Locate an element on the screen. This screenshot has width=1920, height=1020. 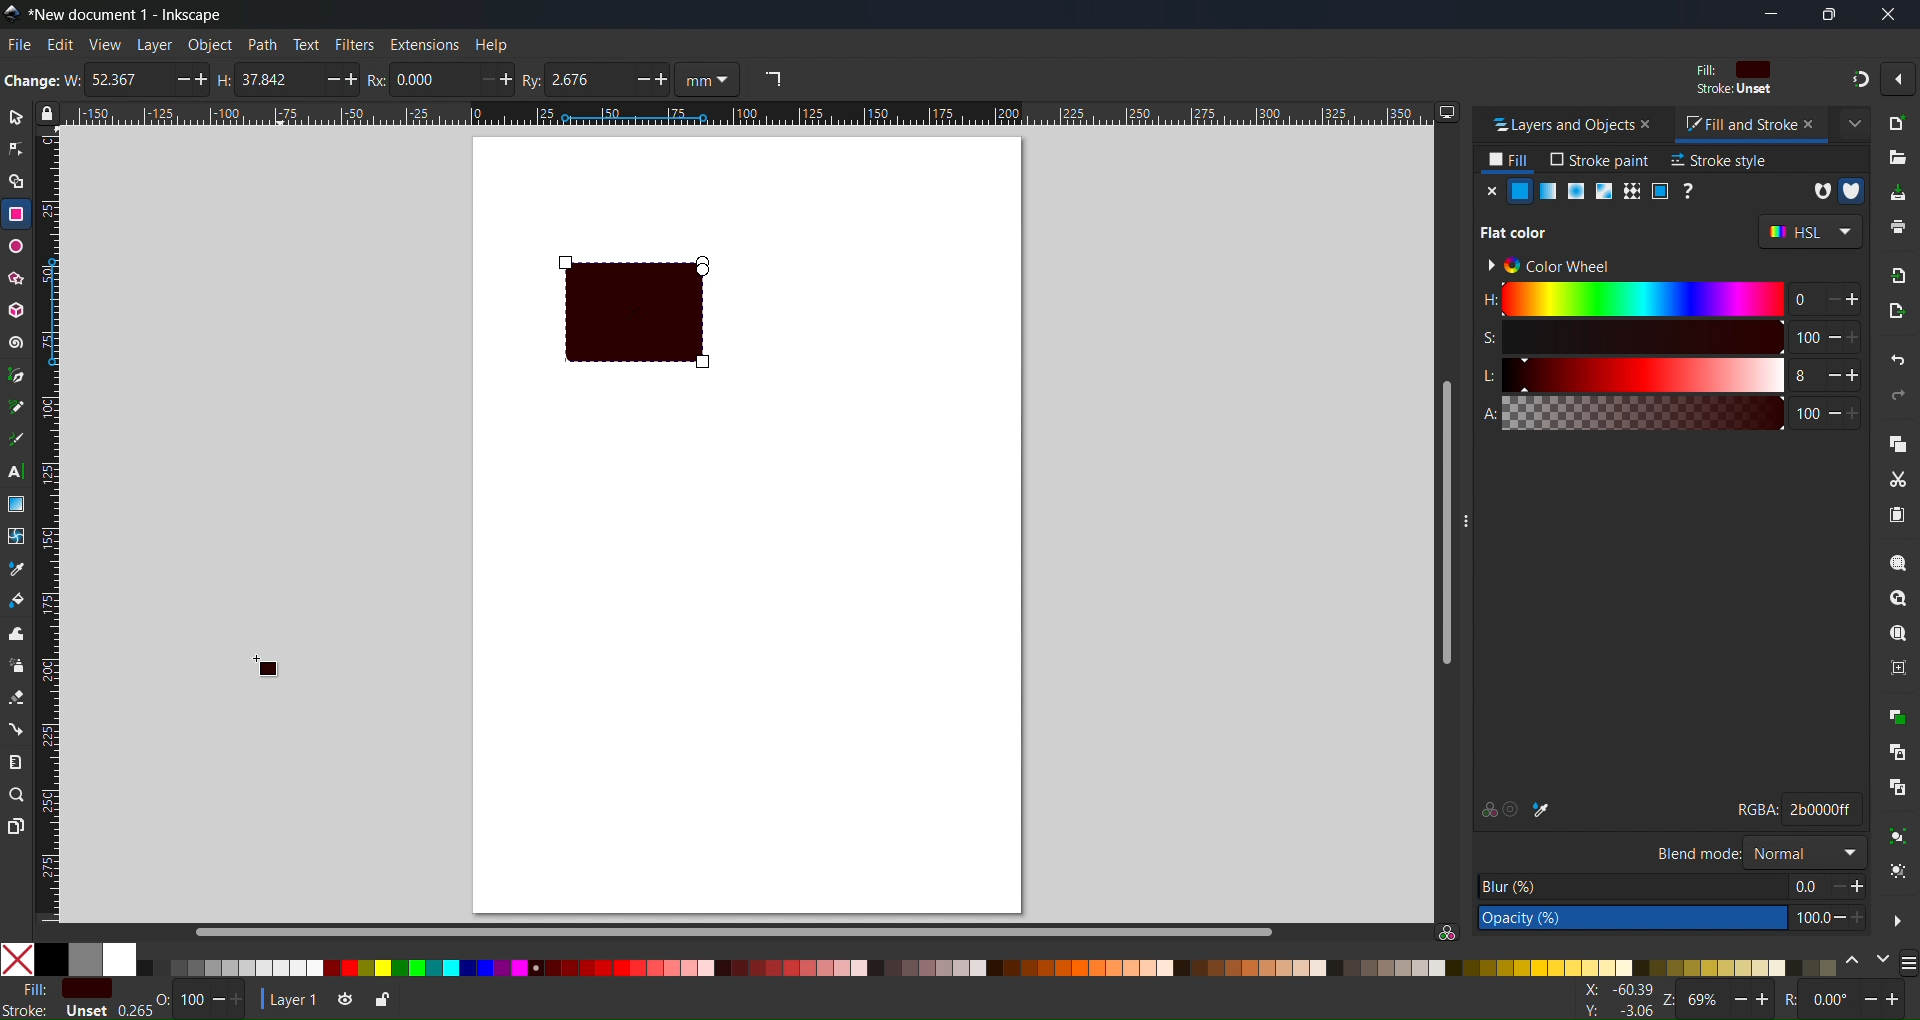
Z is located at coordinates (1668, 1002).